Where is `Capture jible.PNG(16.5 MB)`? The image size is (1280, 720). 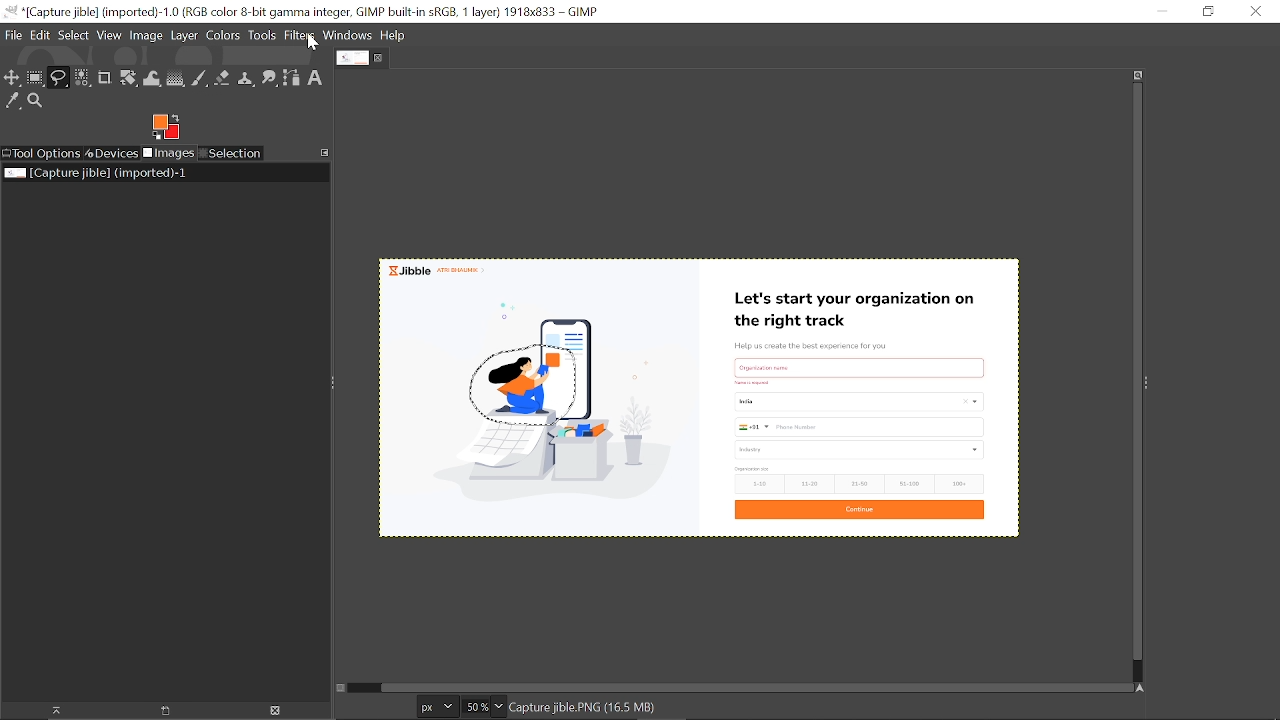
Capture jible.PNG(16.5 MB) is located at coordinates (583, 709).